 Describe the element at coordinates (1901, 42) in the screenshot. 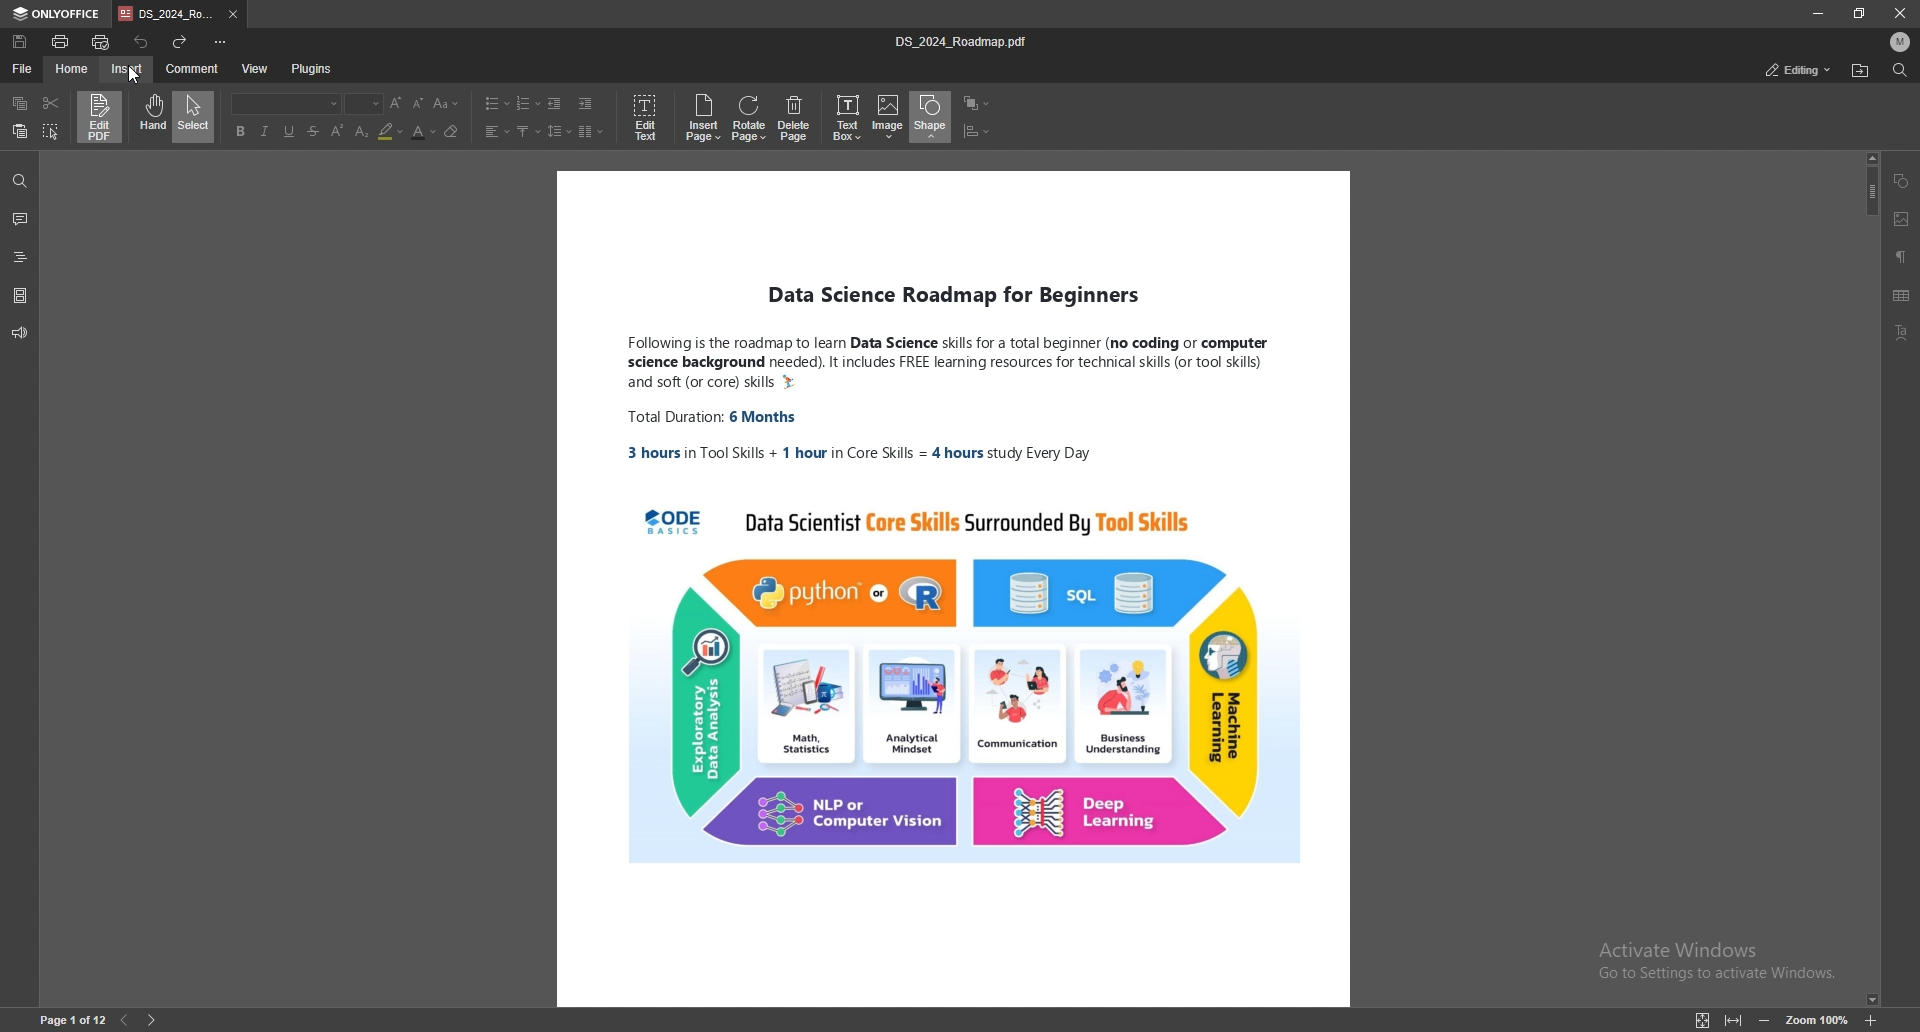

I see `profile` at that location.